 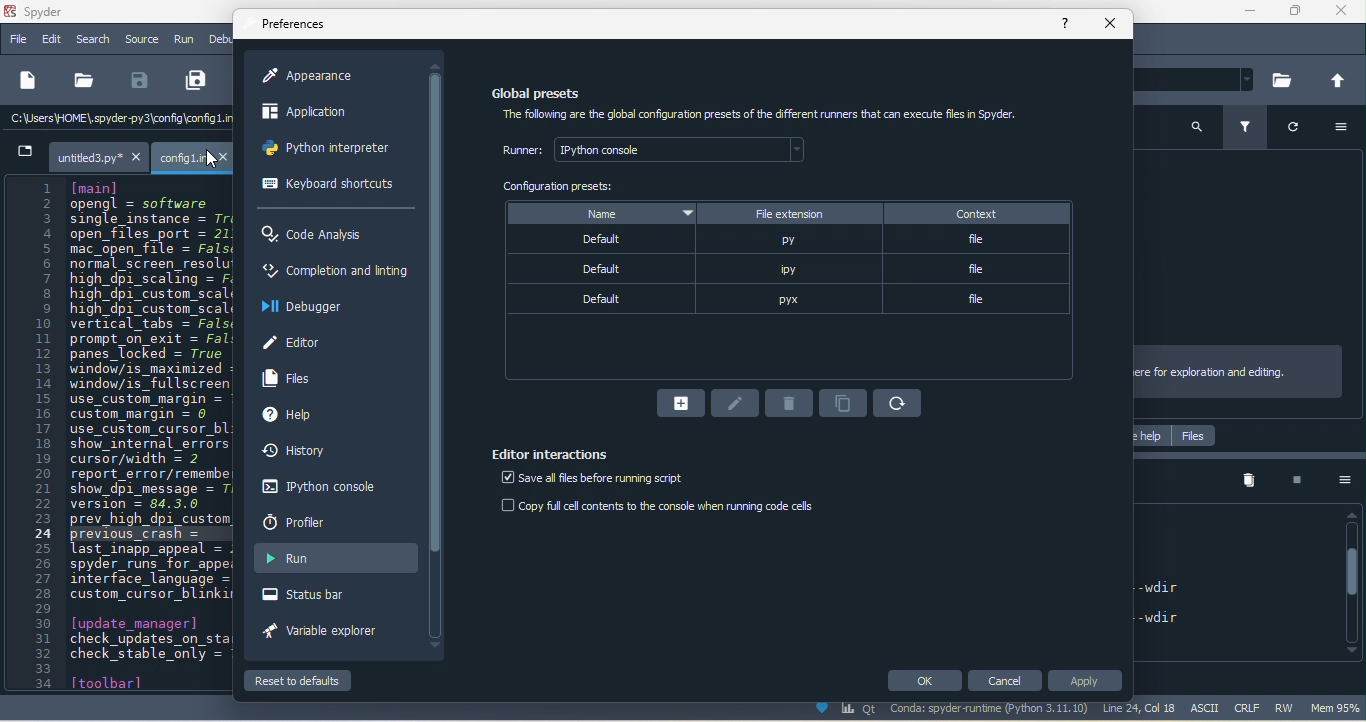 What do you see at coordinates (601, 212) in the screenshot?
I see `name` at bounding box center [601, 212].